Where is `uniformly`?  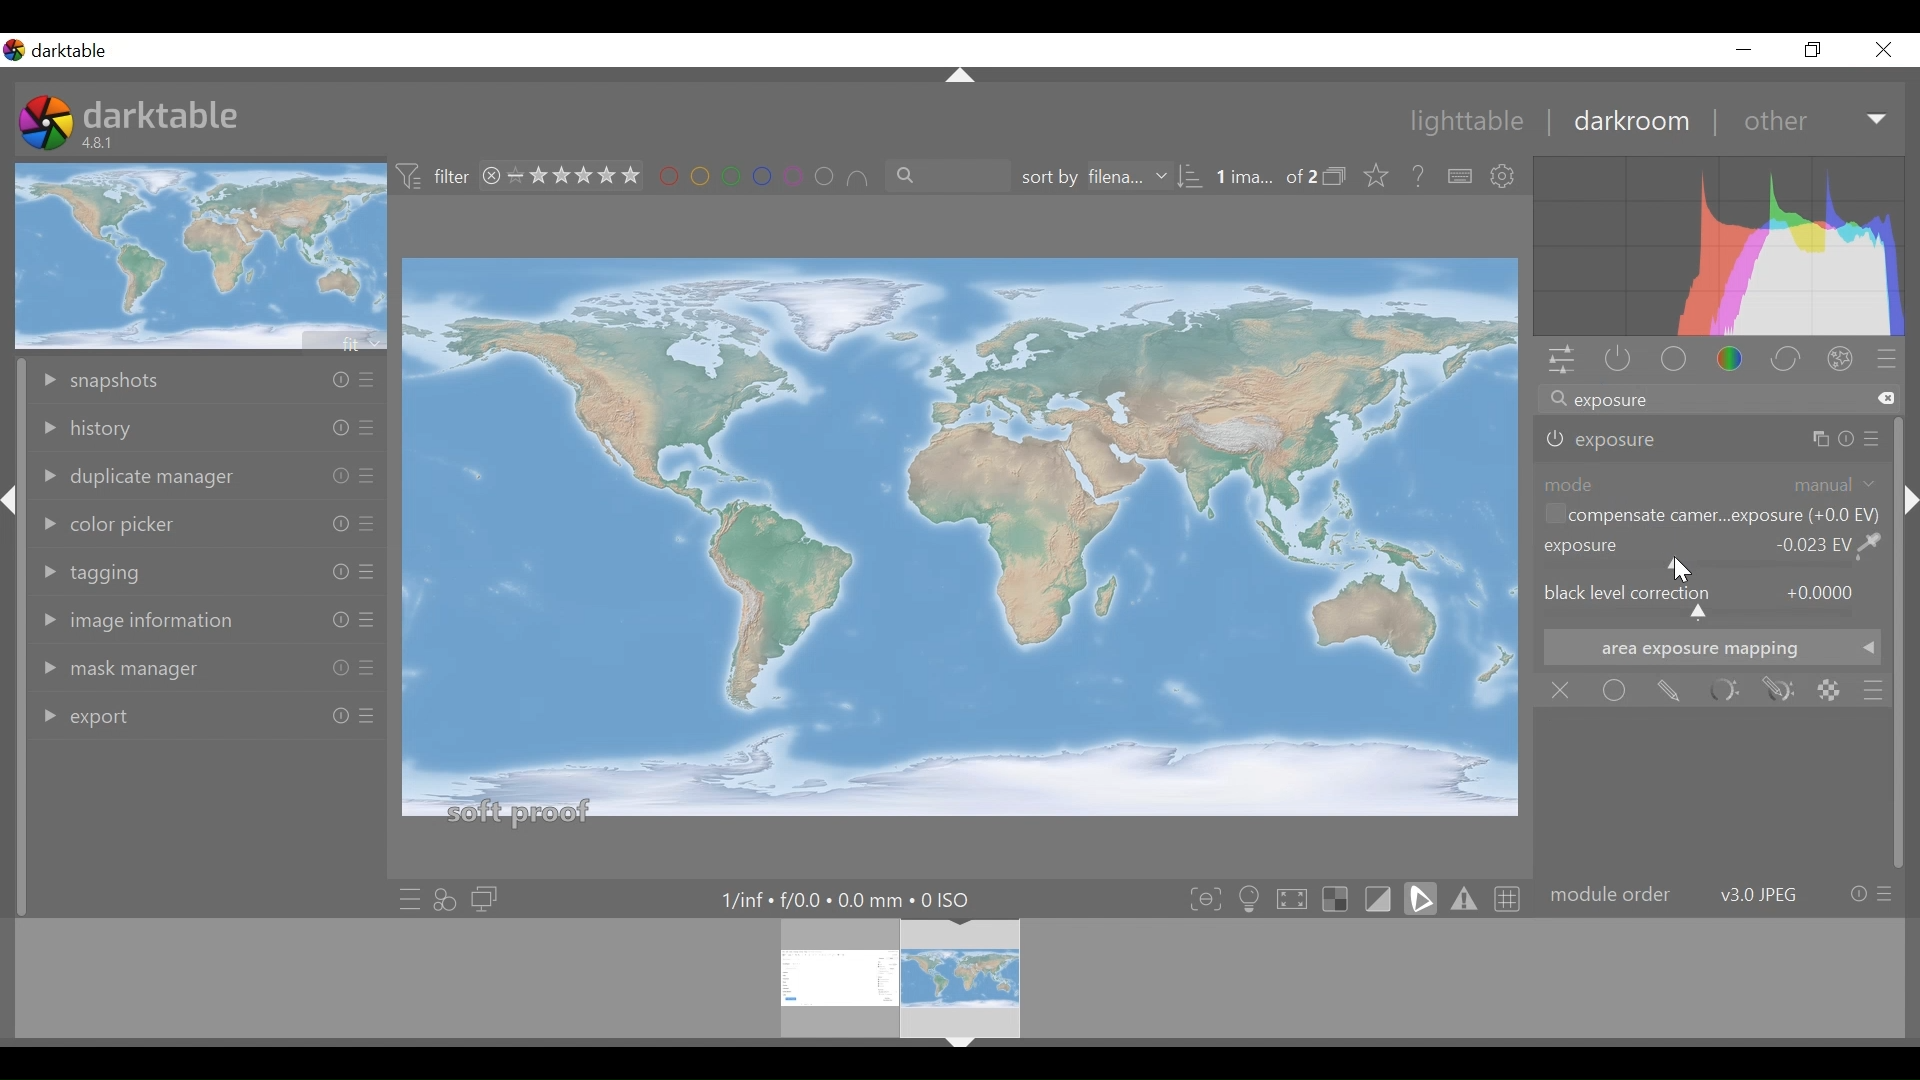
uniformly is located at coordinates (1616, 690).